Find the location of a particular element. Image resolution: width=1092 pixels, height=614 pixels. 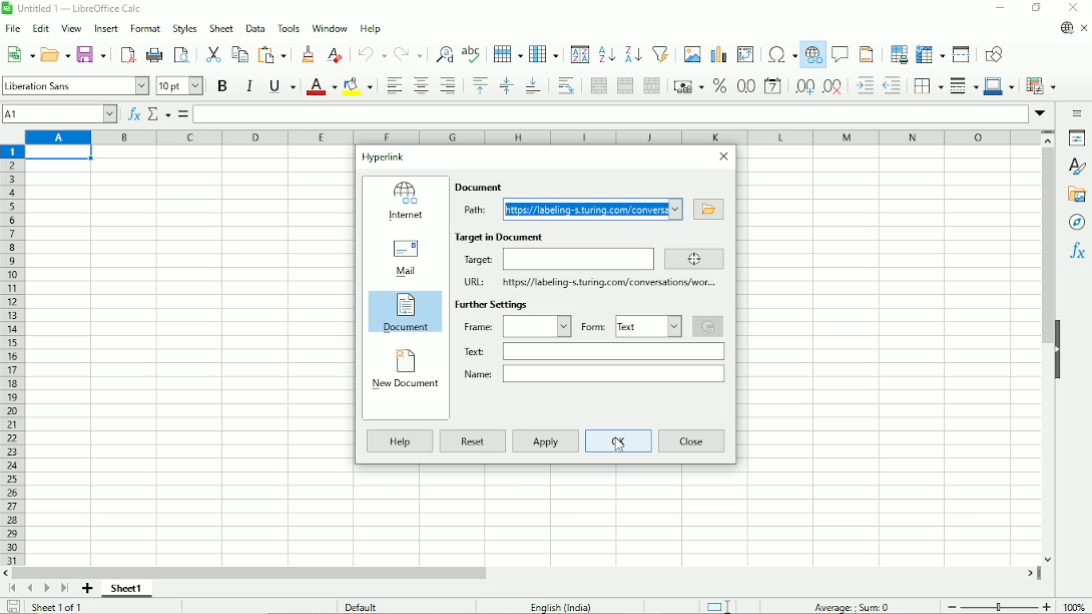

Align left is located at coordinates (394, 86).